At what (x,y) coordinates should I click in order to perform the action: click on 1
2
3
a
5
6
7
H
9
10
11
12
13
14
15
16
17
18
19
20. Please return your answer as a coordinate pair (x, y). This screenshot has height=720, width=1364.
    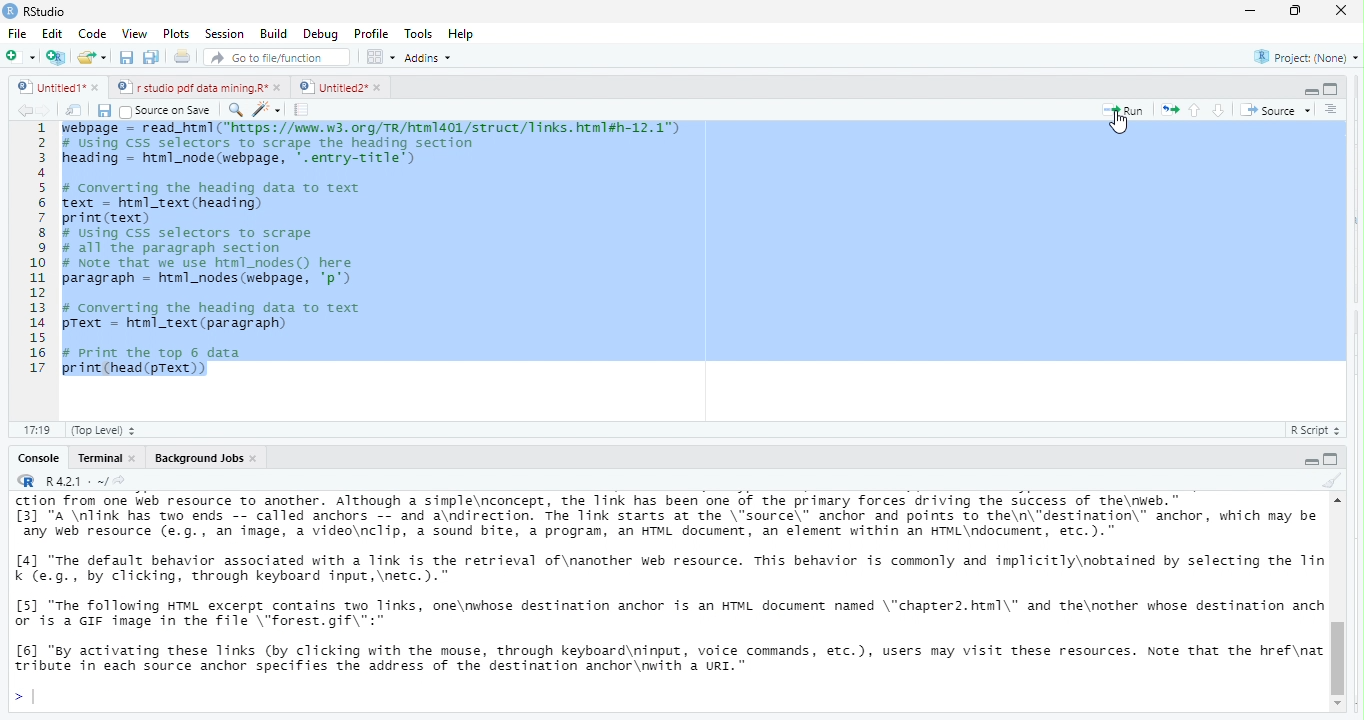
    Looking at the image, I should click on (35, 269).